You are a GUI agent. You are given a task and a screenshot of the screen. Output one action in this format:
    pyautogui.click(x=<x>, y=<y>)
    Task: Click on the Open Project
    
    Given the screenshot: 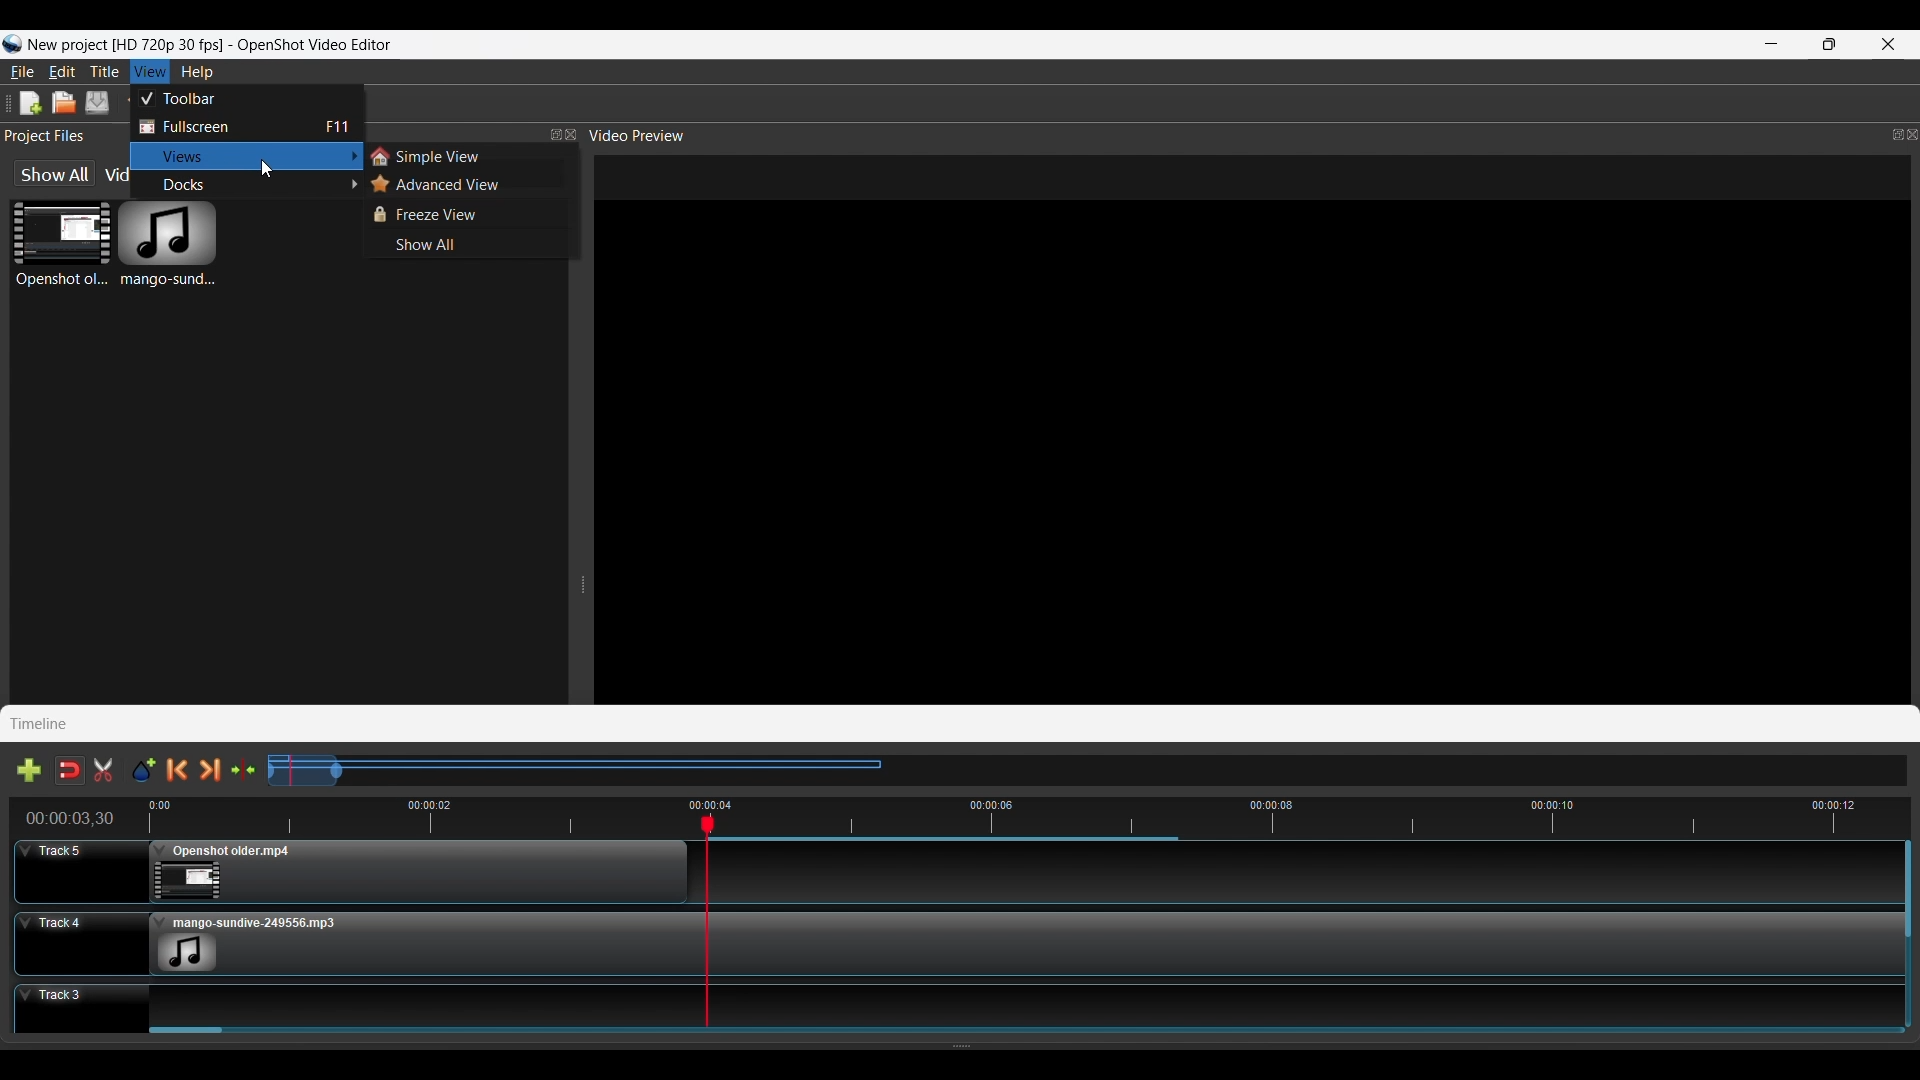 What is the action you would take?
    pyautogui.click(x=65, y=103)
    